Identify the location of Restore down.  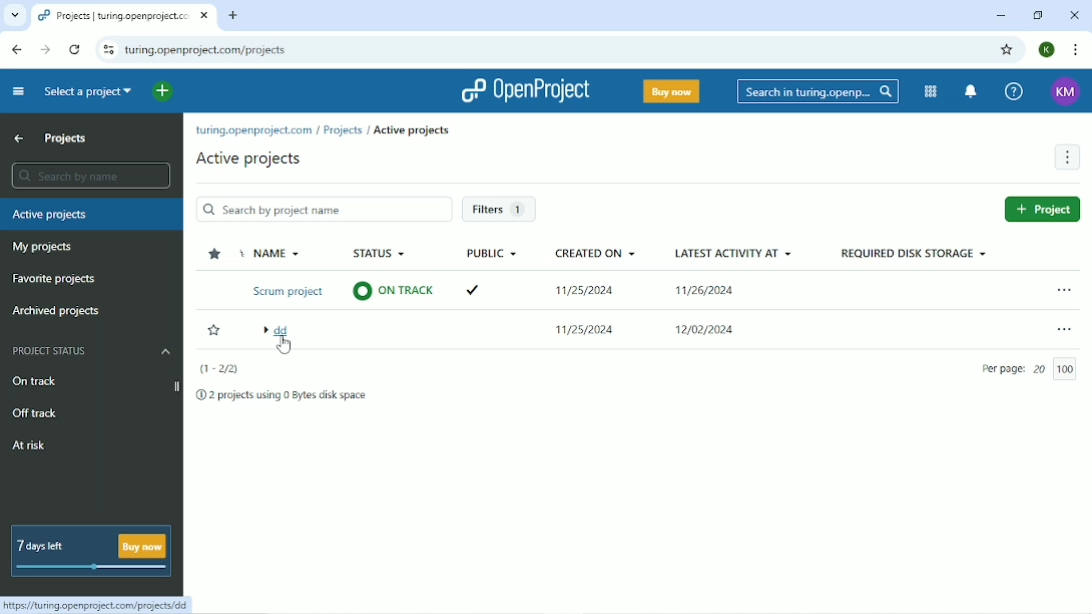
(1035, 15).